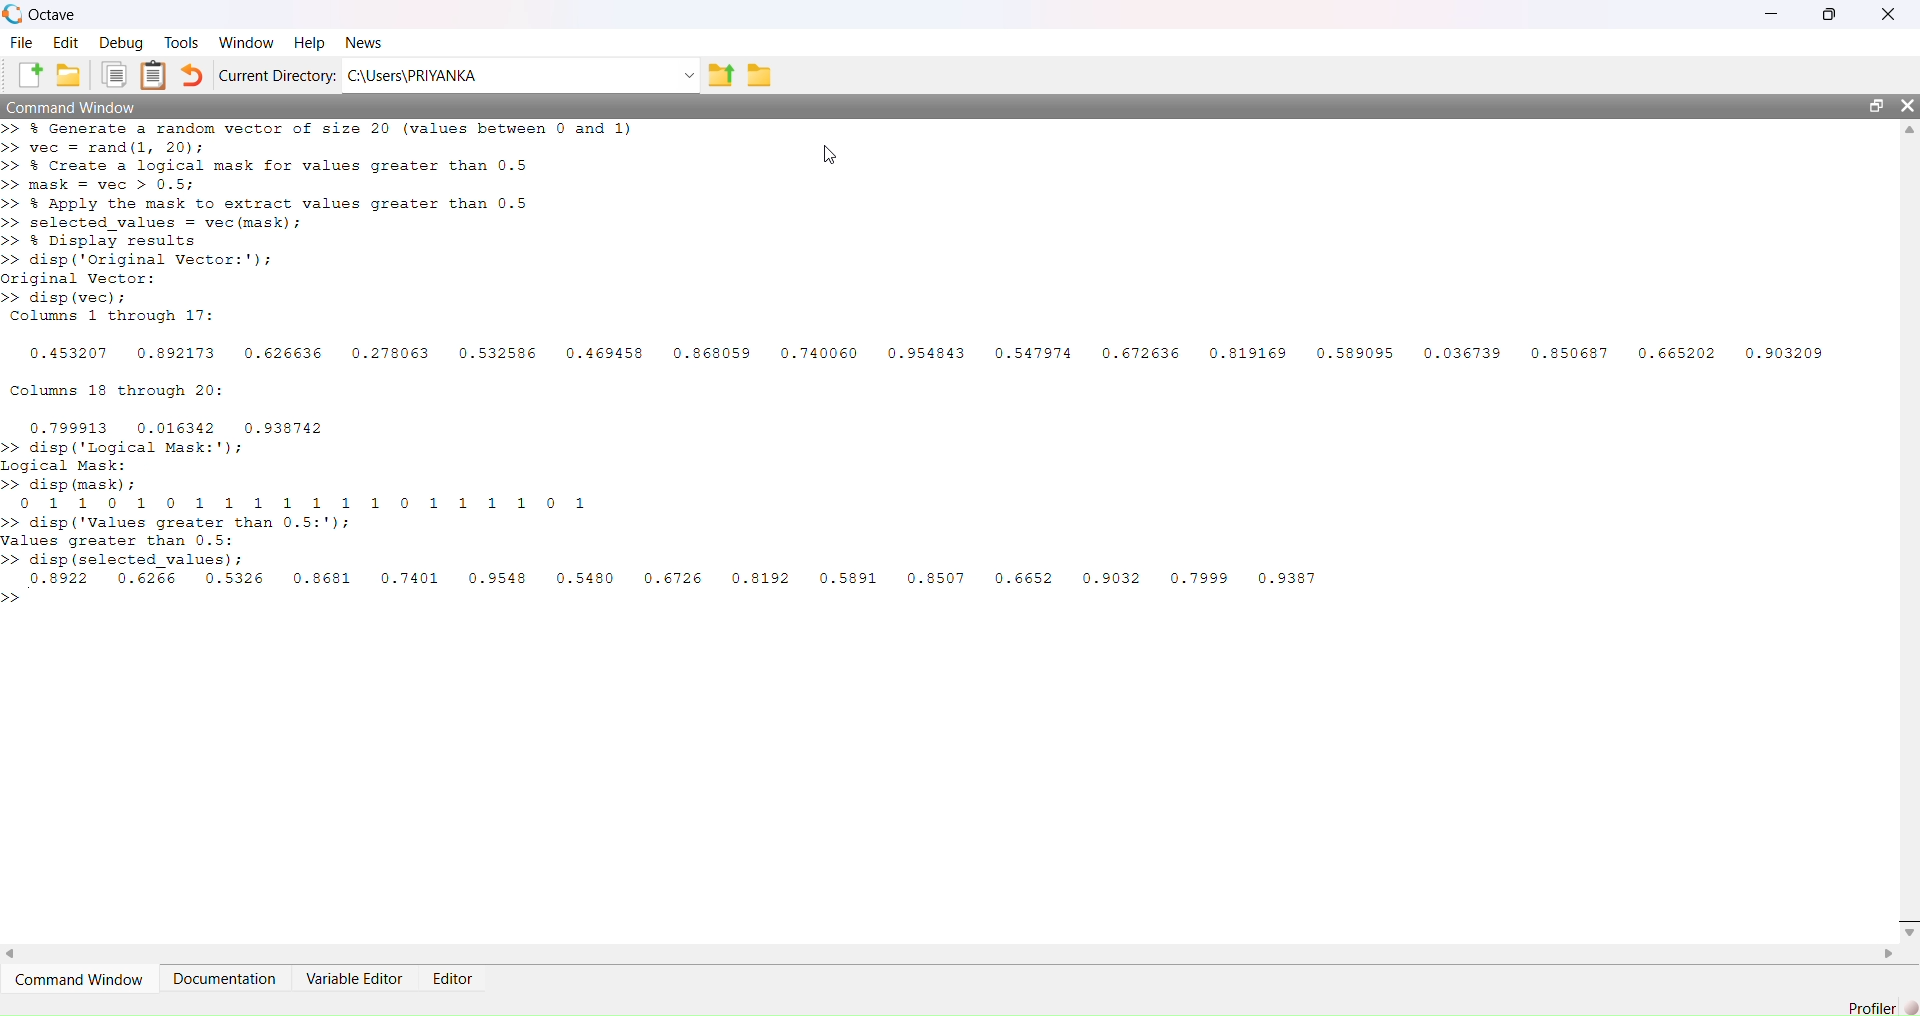 The height and width of the screenshot is (1016, 1920). Describe the element at coordinates (758, 77) in the screenshot. I see `Folder` at that location.